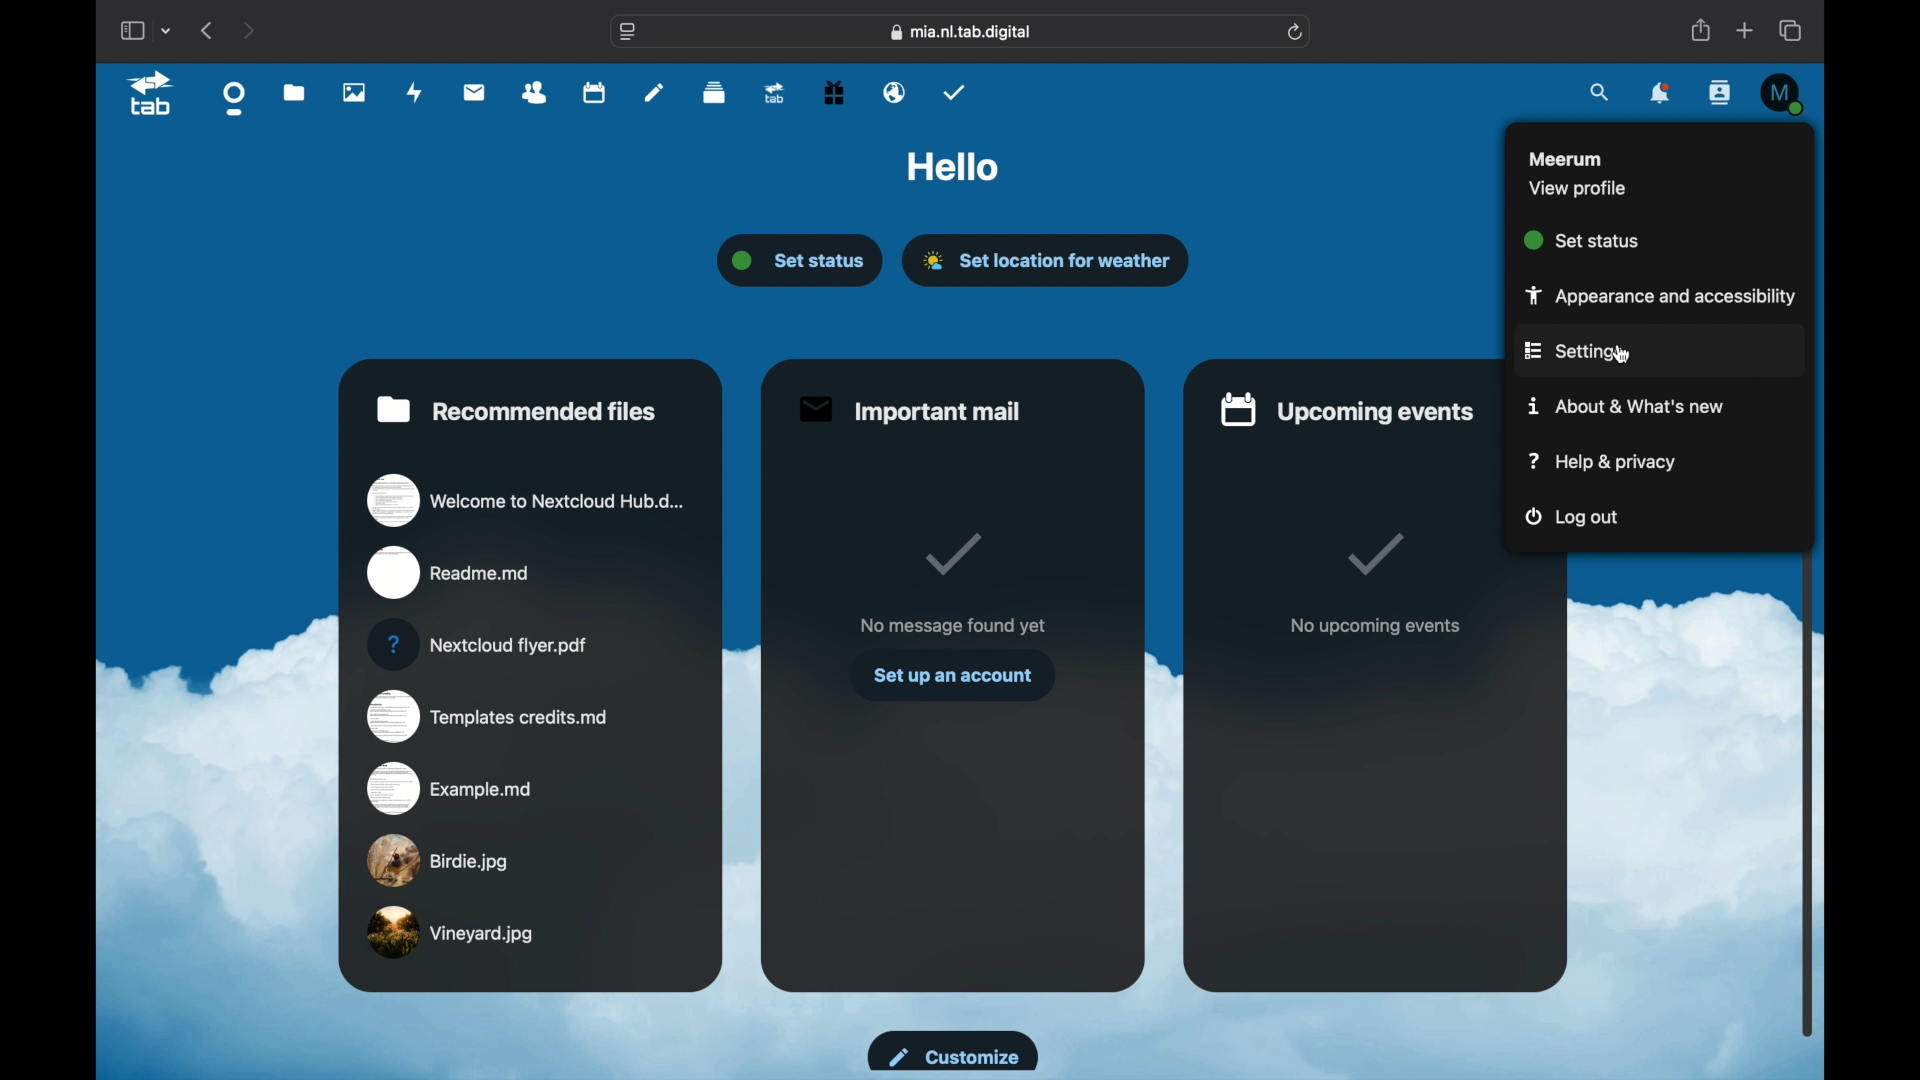 This screenshot has height=1080, width=1920. I want to click on activity, so click(415, 92).